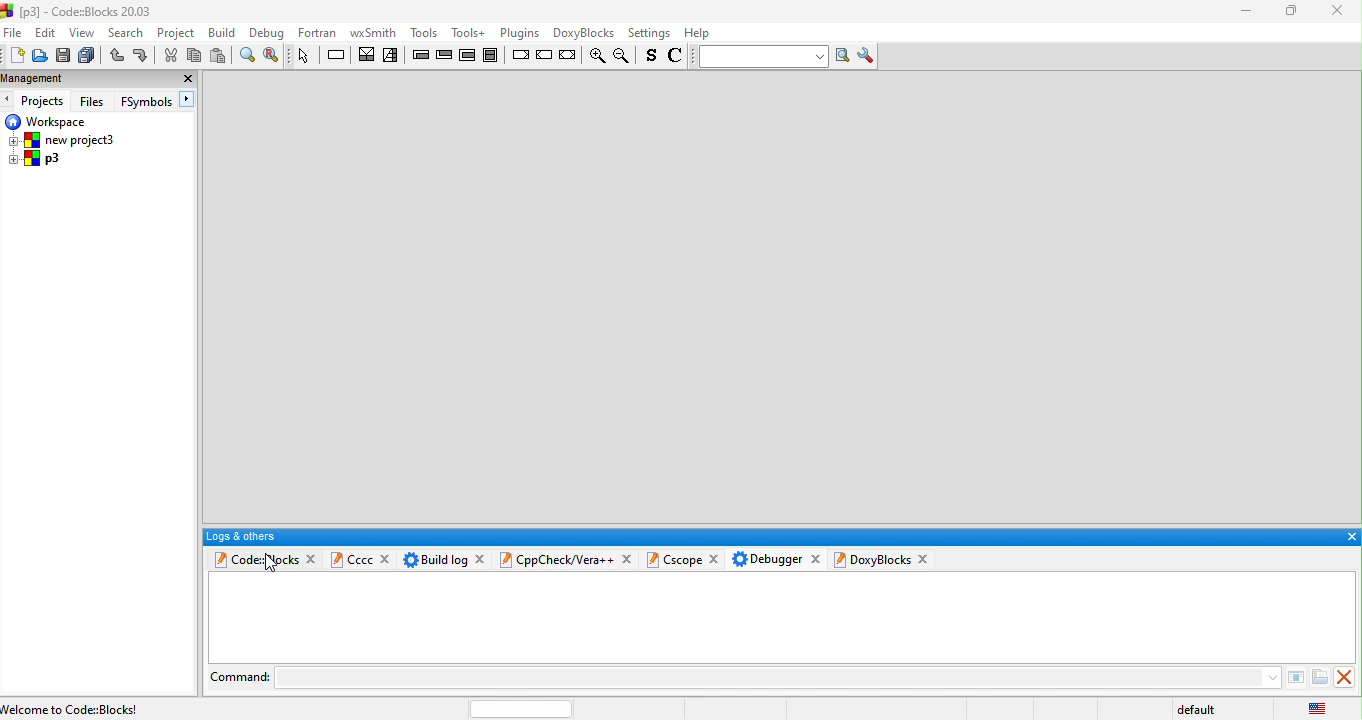  Describe the element at coordinates (220, 55) in the screenshot. I see `paste` at that location.